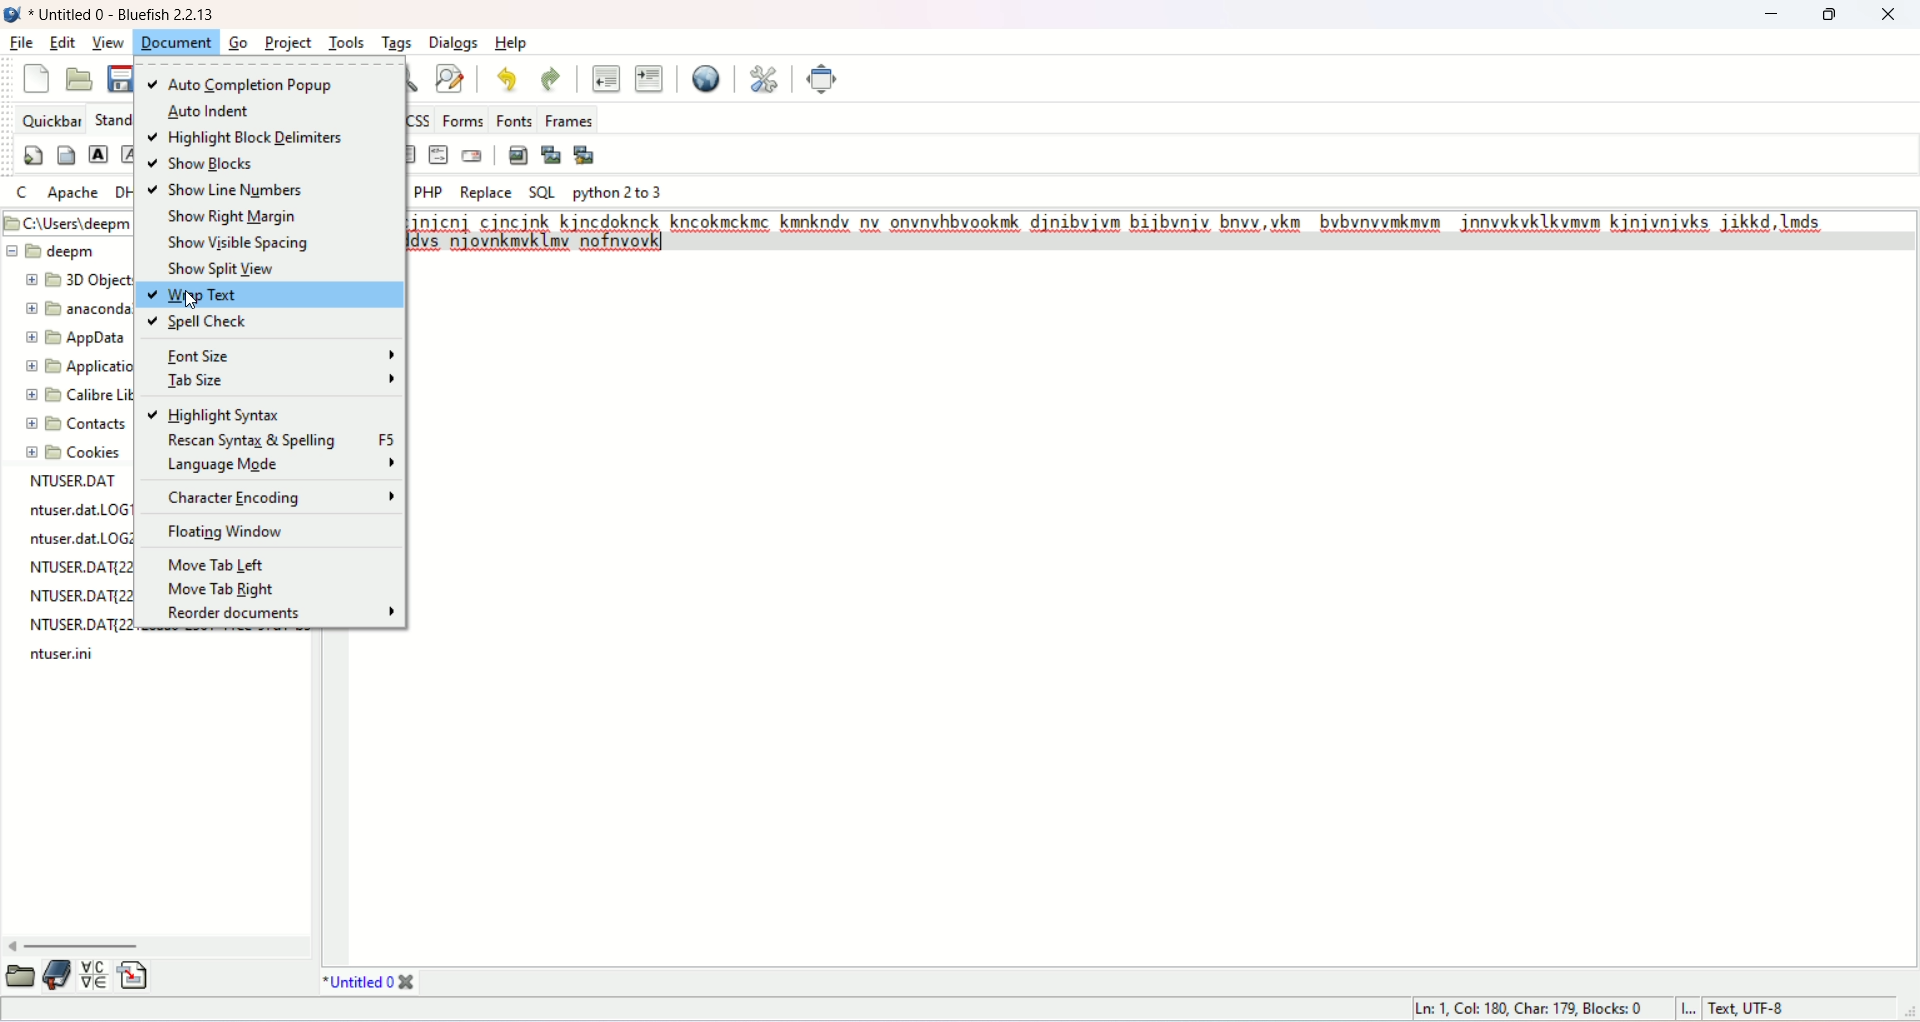 The height and width of the screenshot is (1022, 1920). I want to click on HTML comment, so click(433, 156).